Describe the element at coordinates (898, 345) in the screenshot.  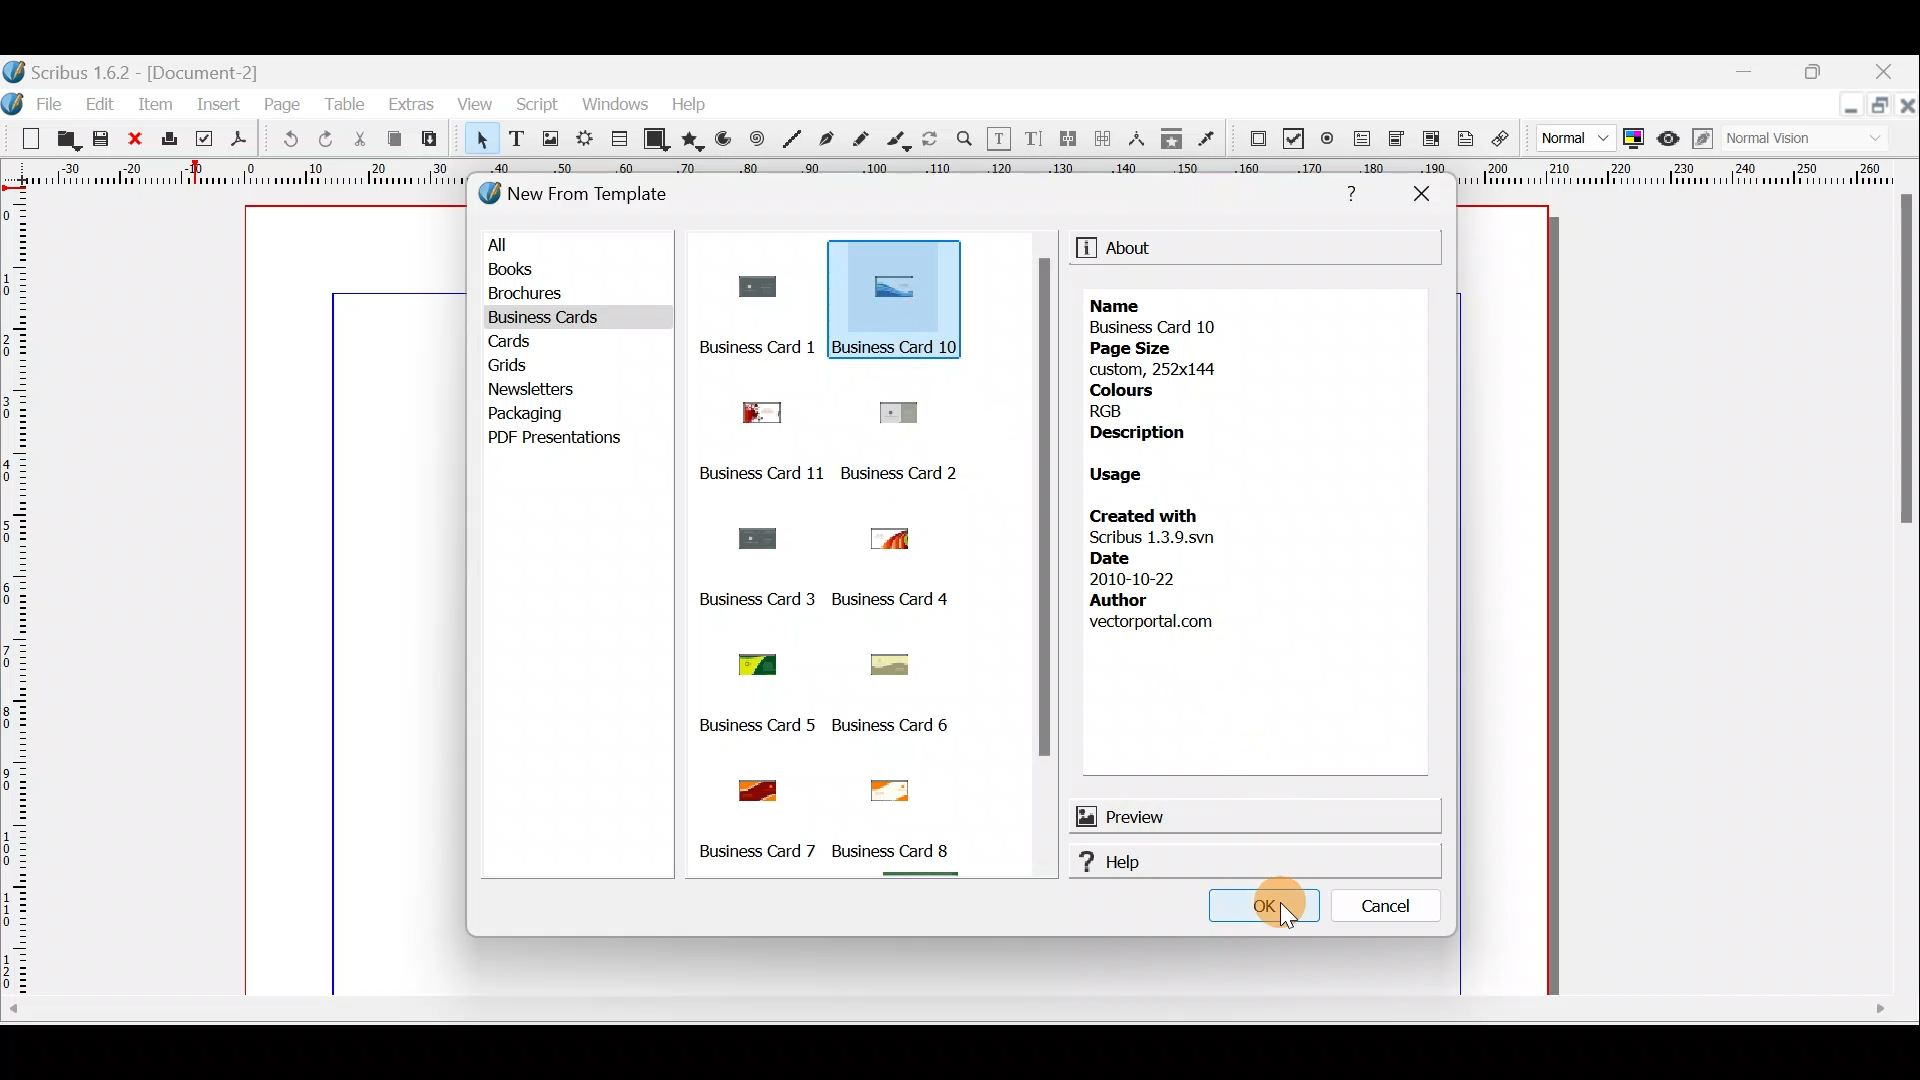
I see `Business Card 10` at that location.